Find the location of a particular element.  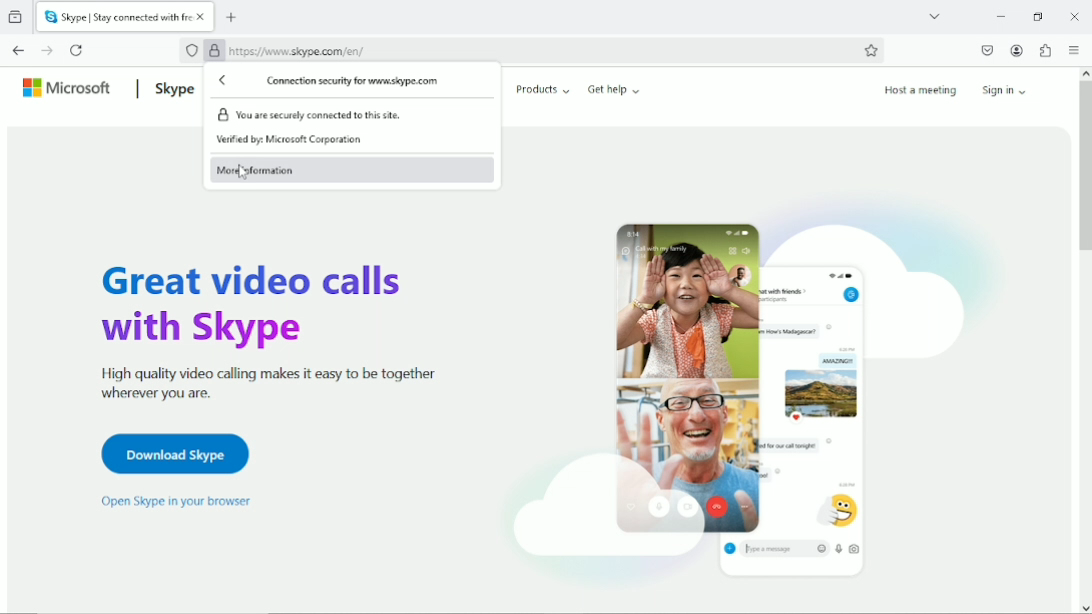

New tab is located at coordinates (232, 18).